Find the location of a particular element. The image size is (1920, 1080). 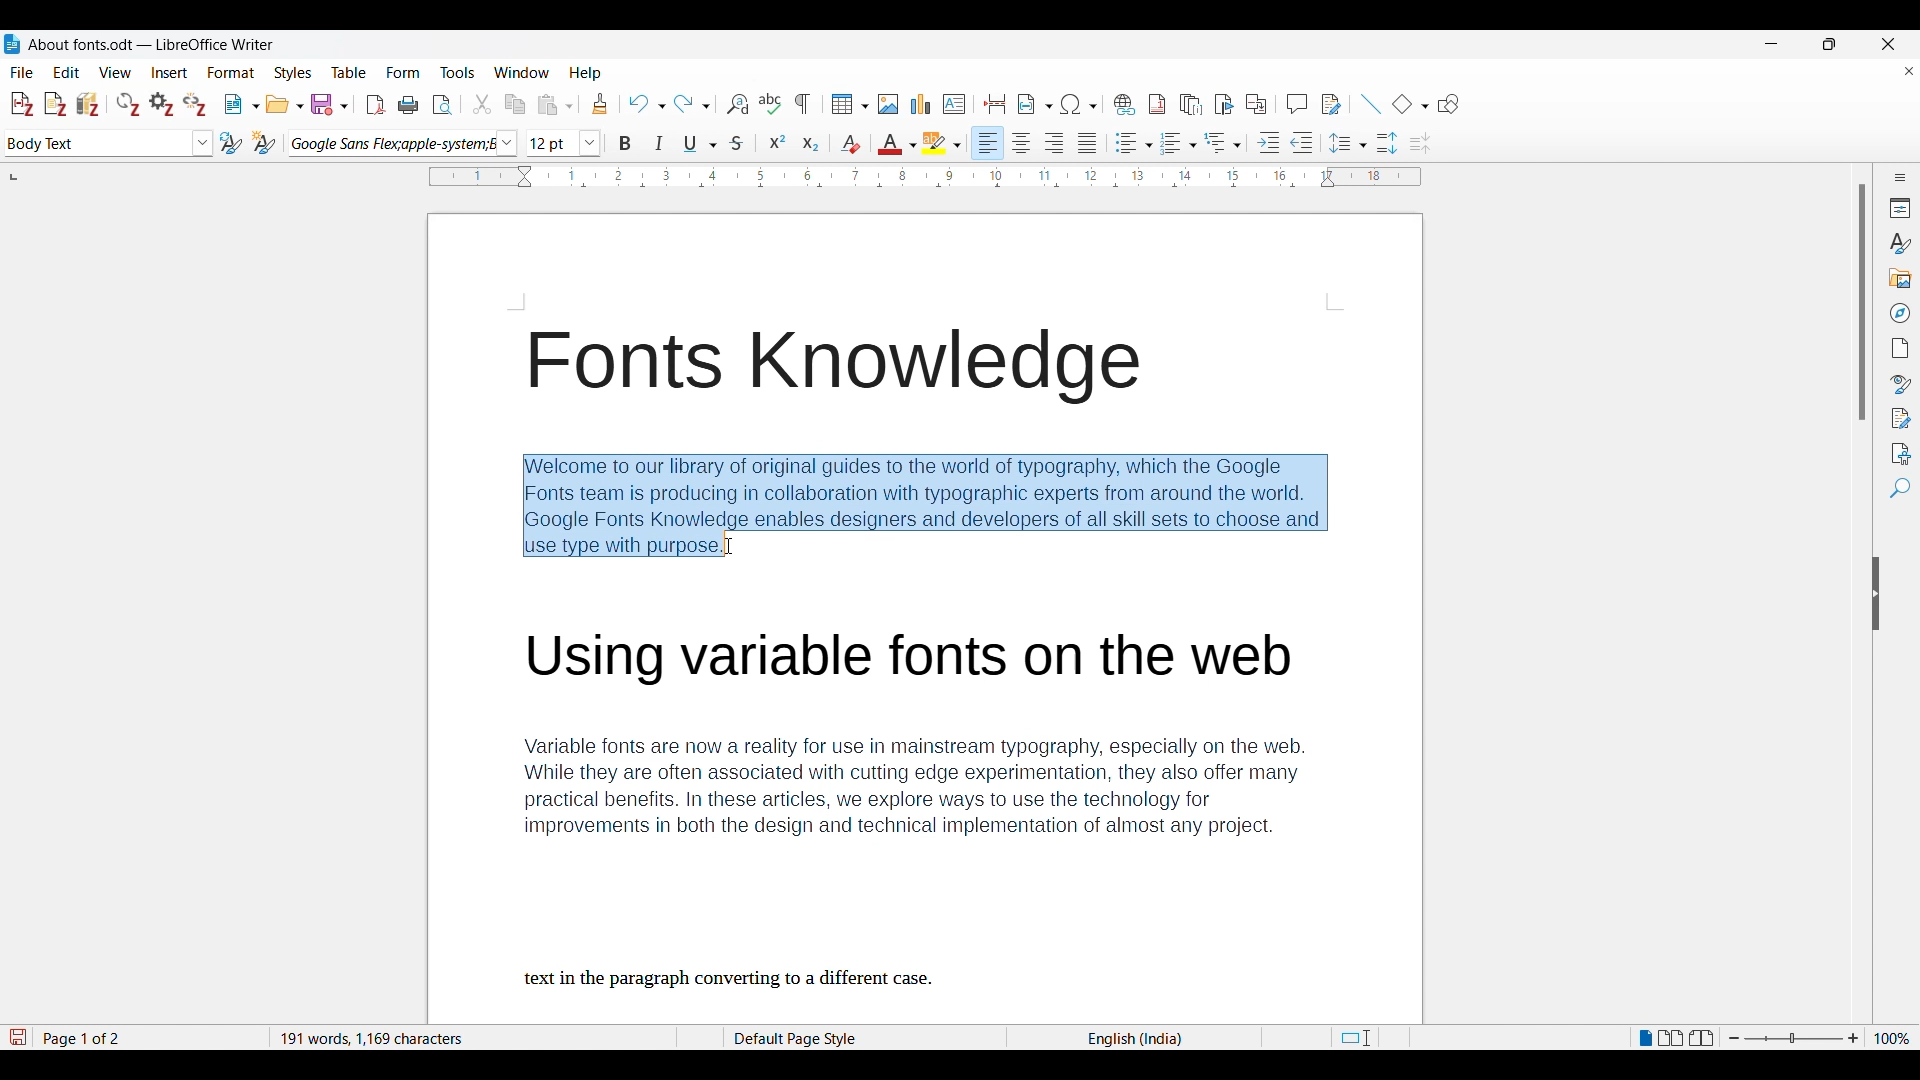

Vertical slide bar is located at coordinates (1863, 303).